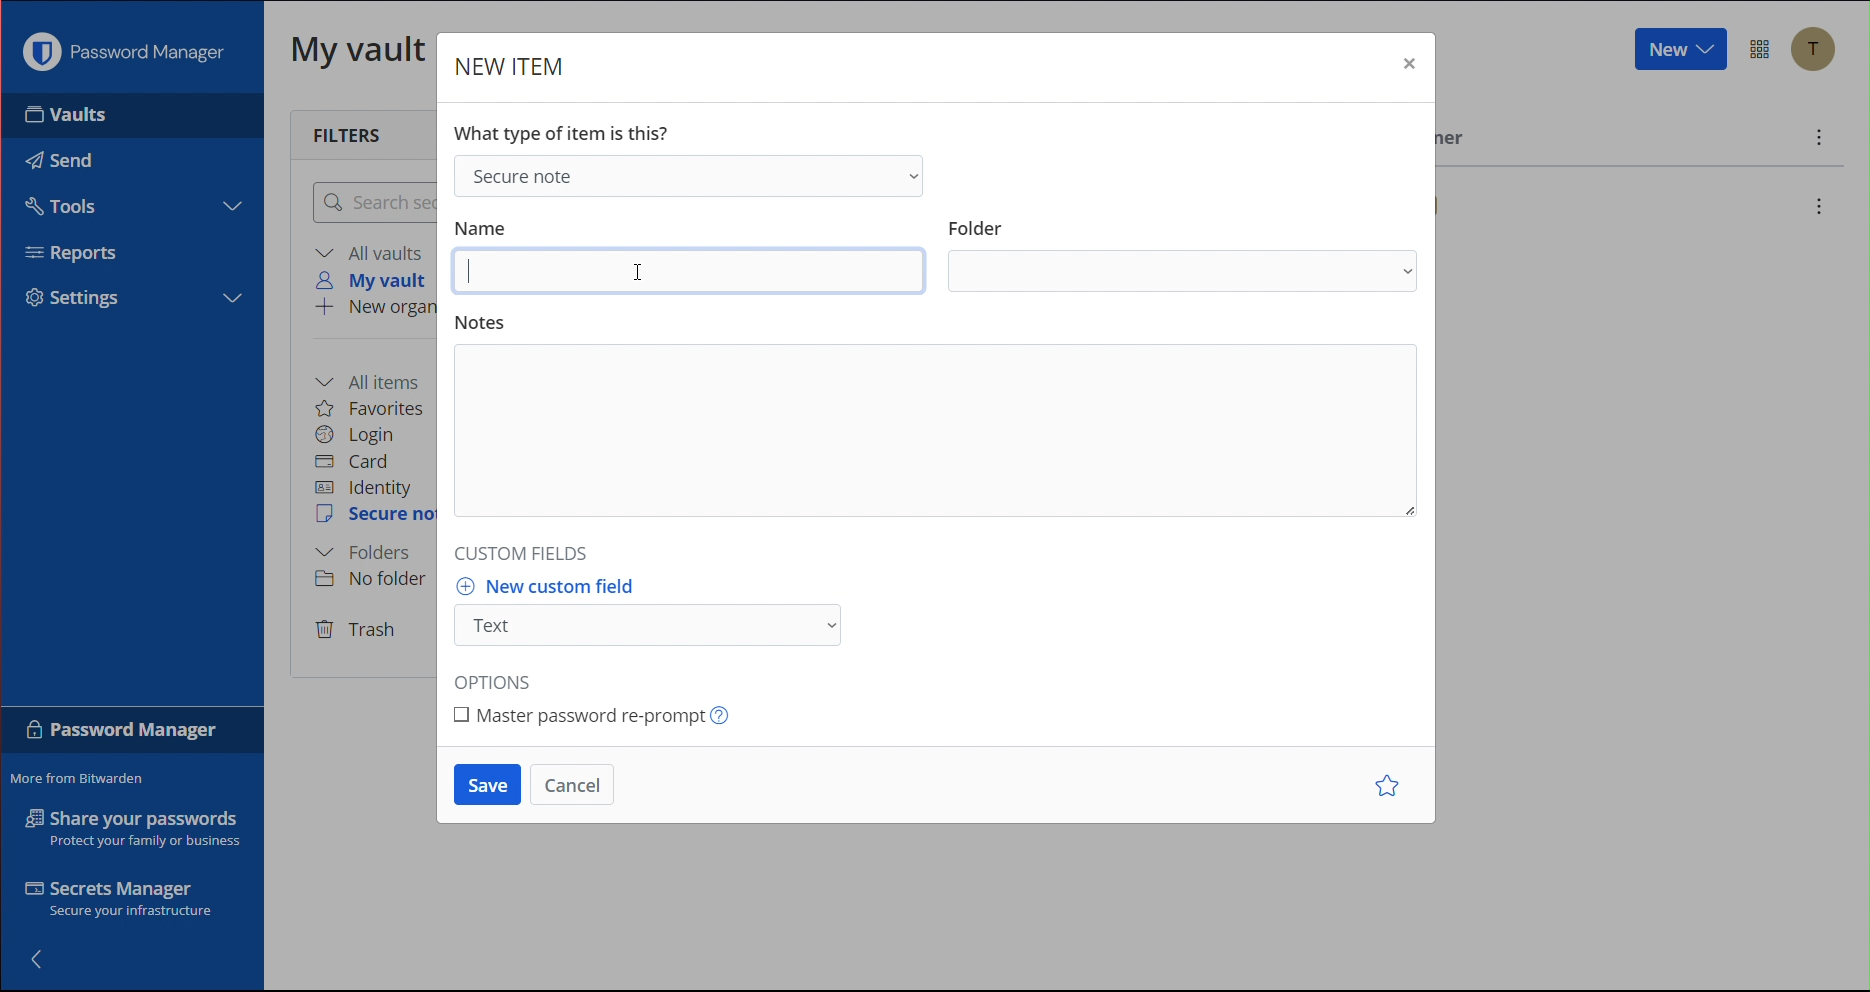 The image size is (1870, 992). What do you see at coordinates (55, 155) in the screenshot?
I see `Send` at bounding box center [55, 155].